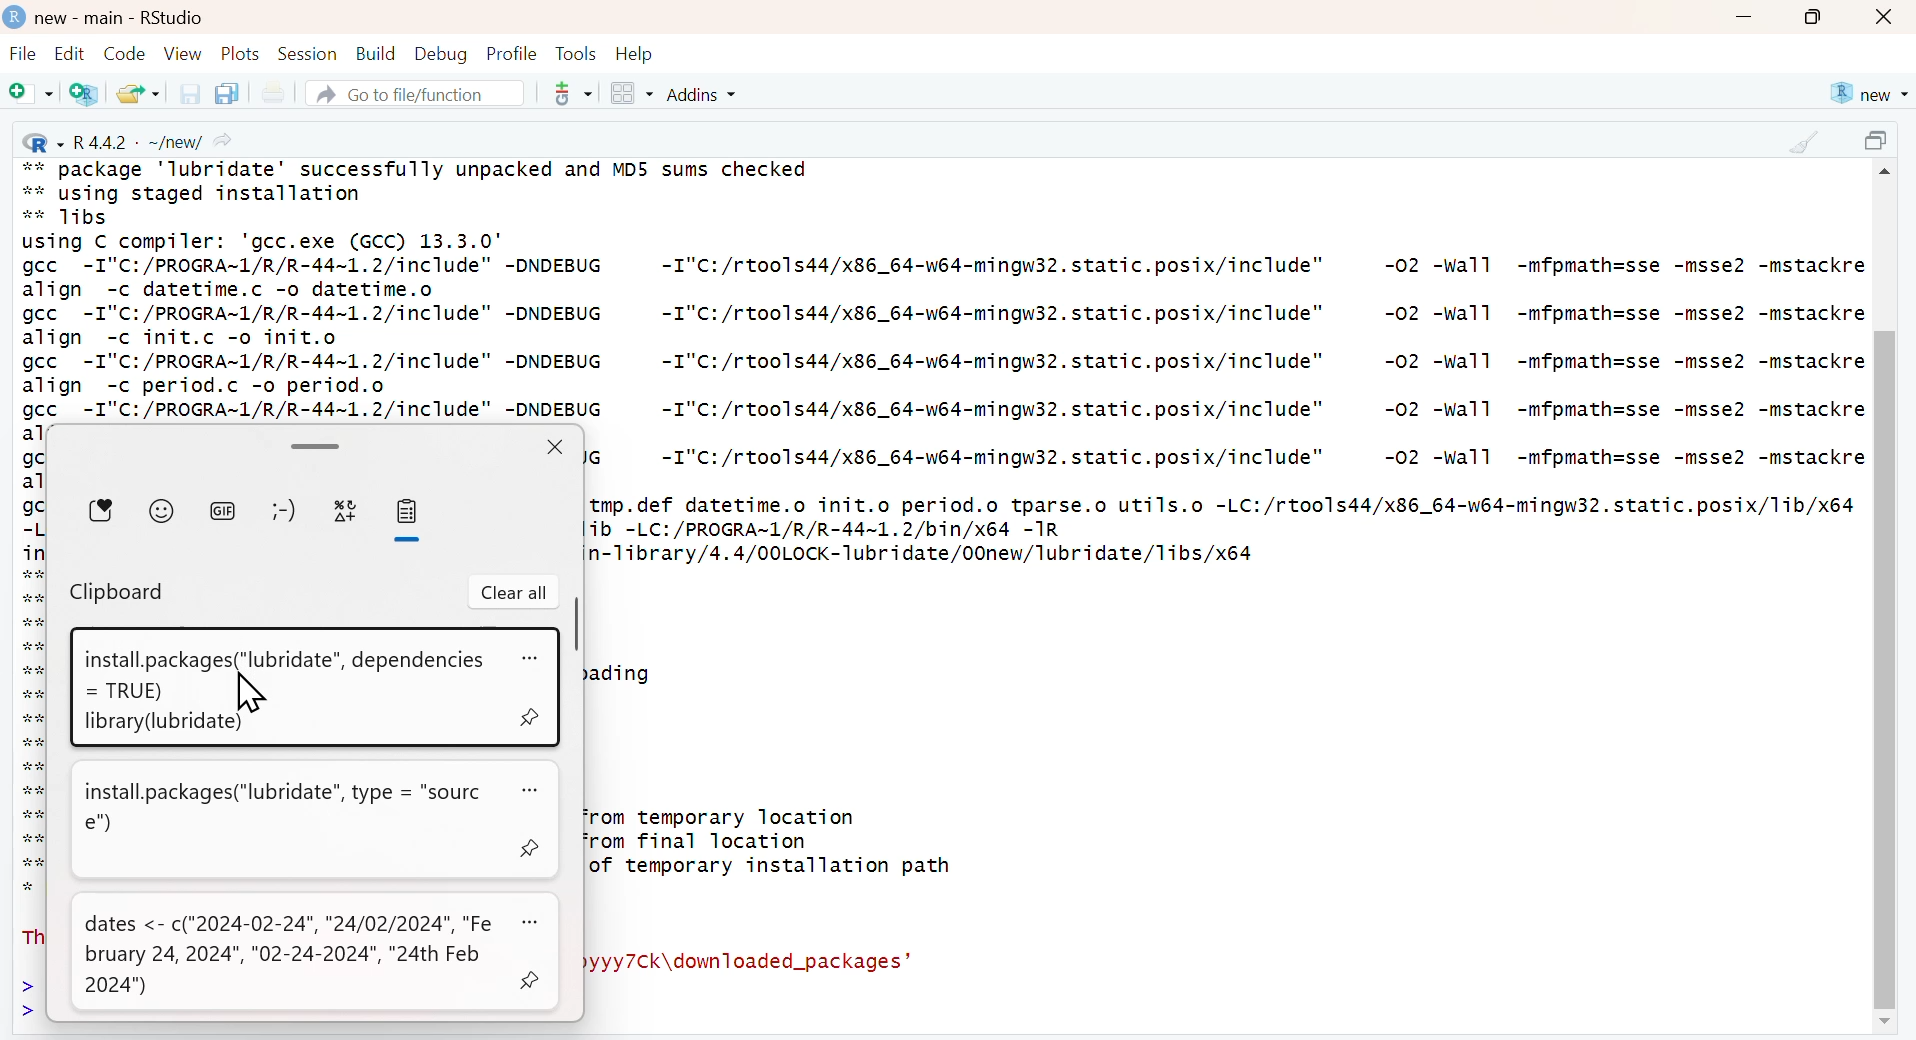  Describe the element at coordinates (251, 694) in the screenshot. I see `cursor` at that location.